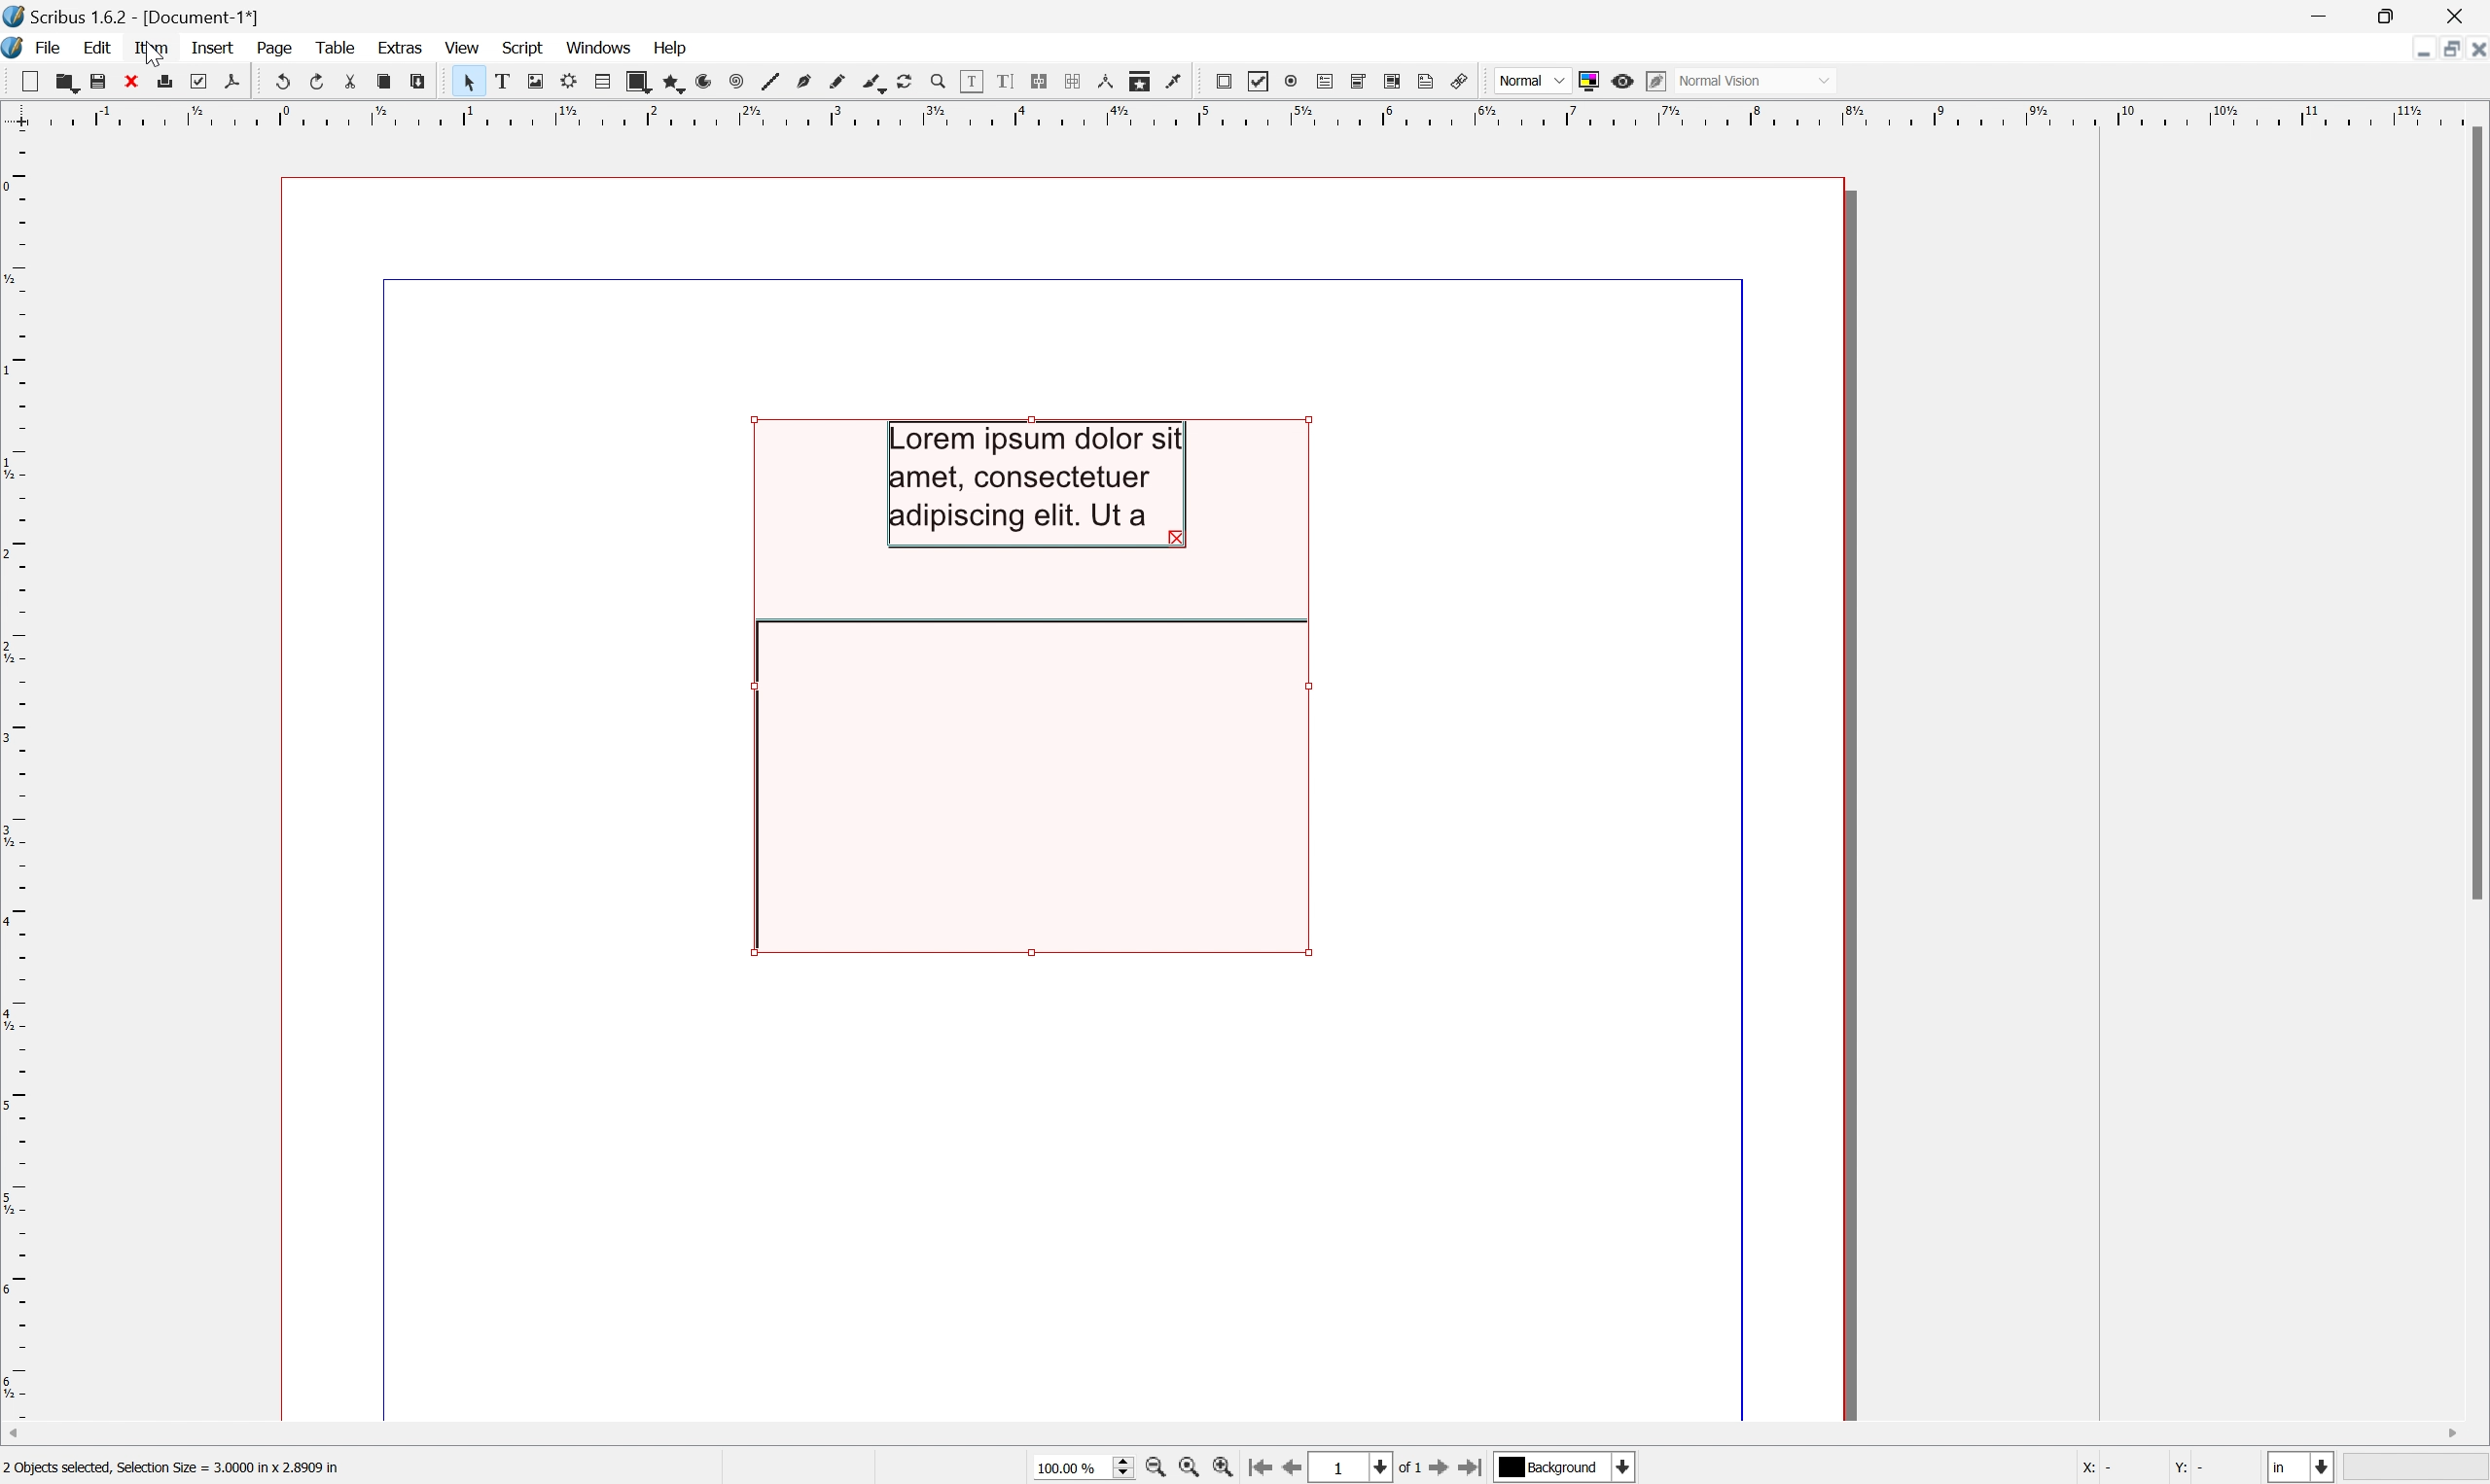 This screenshot has width=2490, height=1484. Describe the element at coordinates (1623, 80) in the screenshot. I see `Preview` at that location.